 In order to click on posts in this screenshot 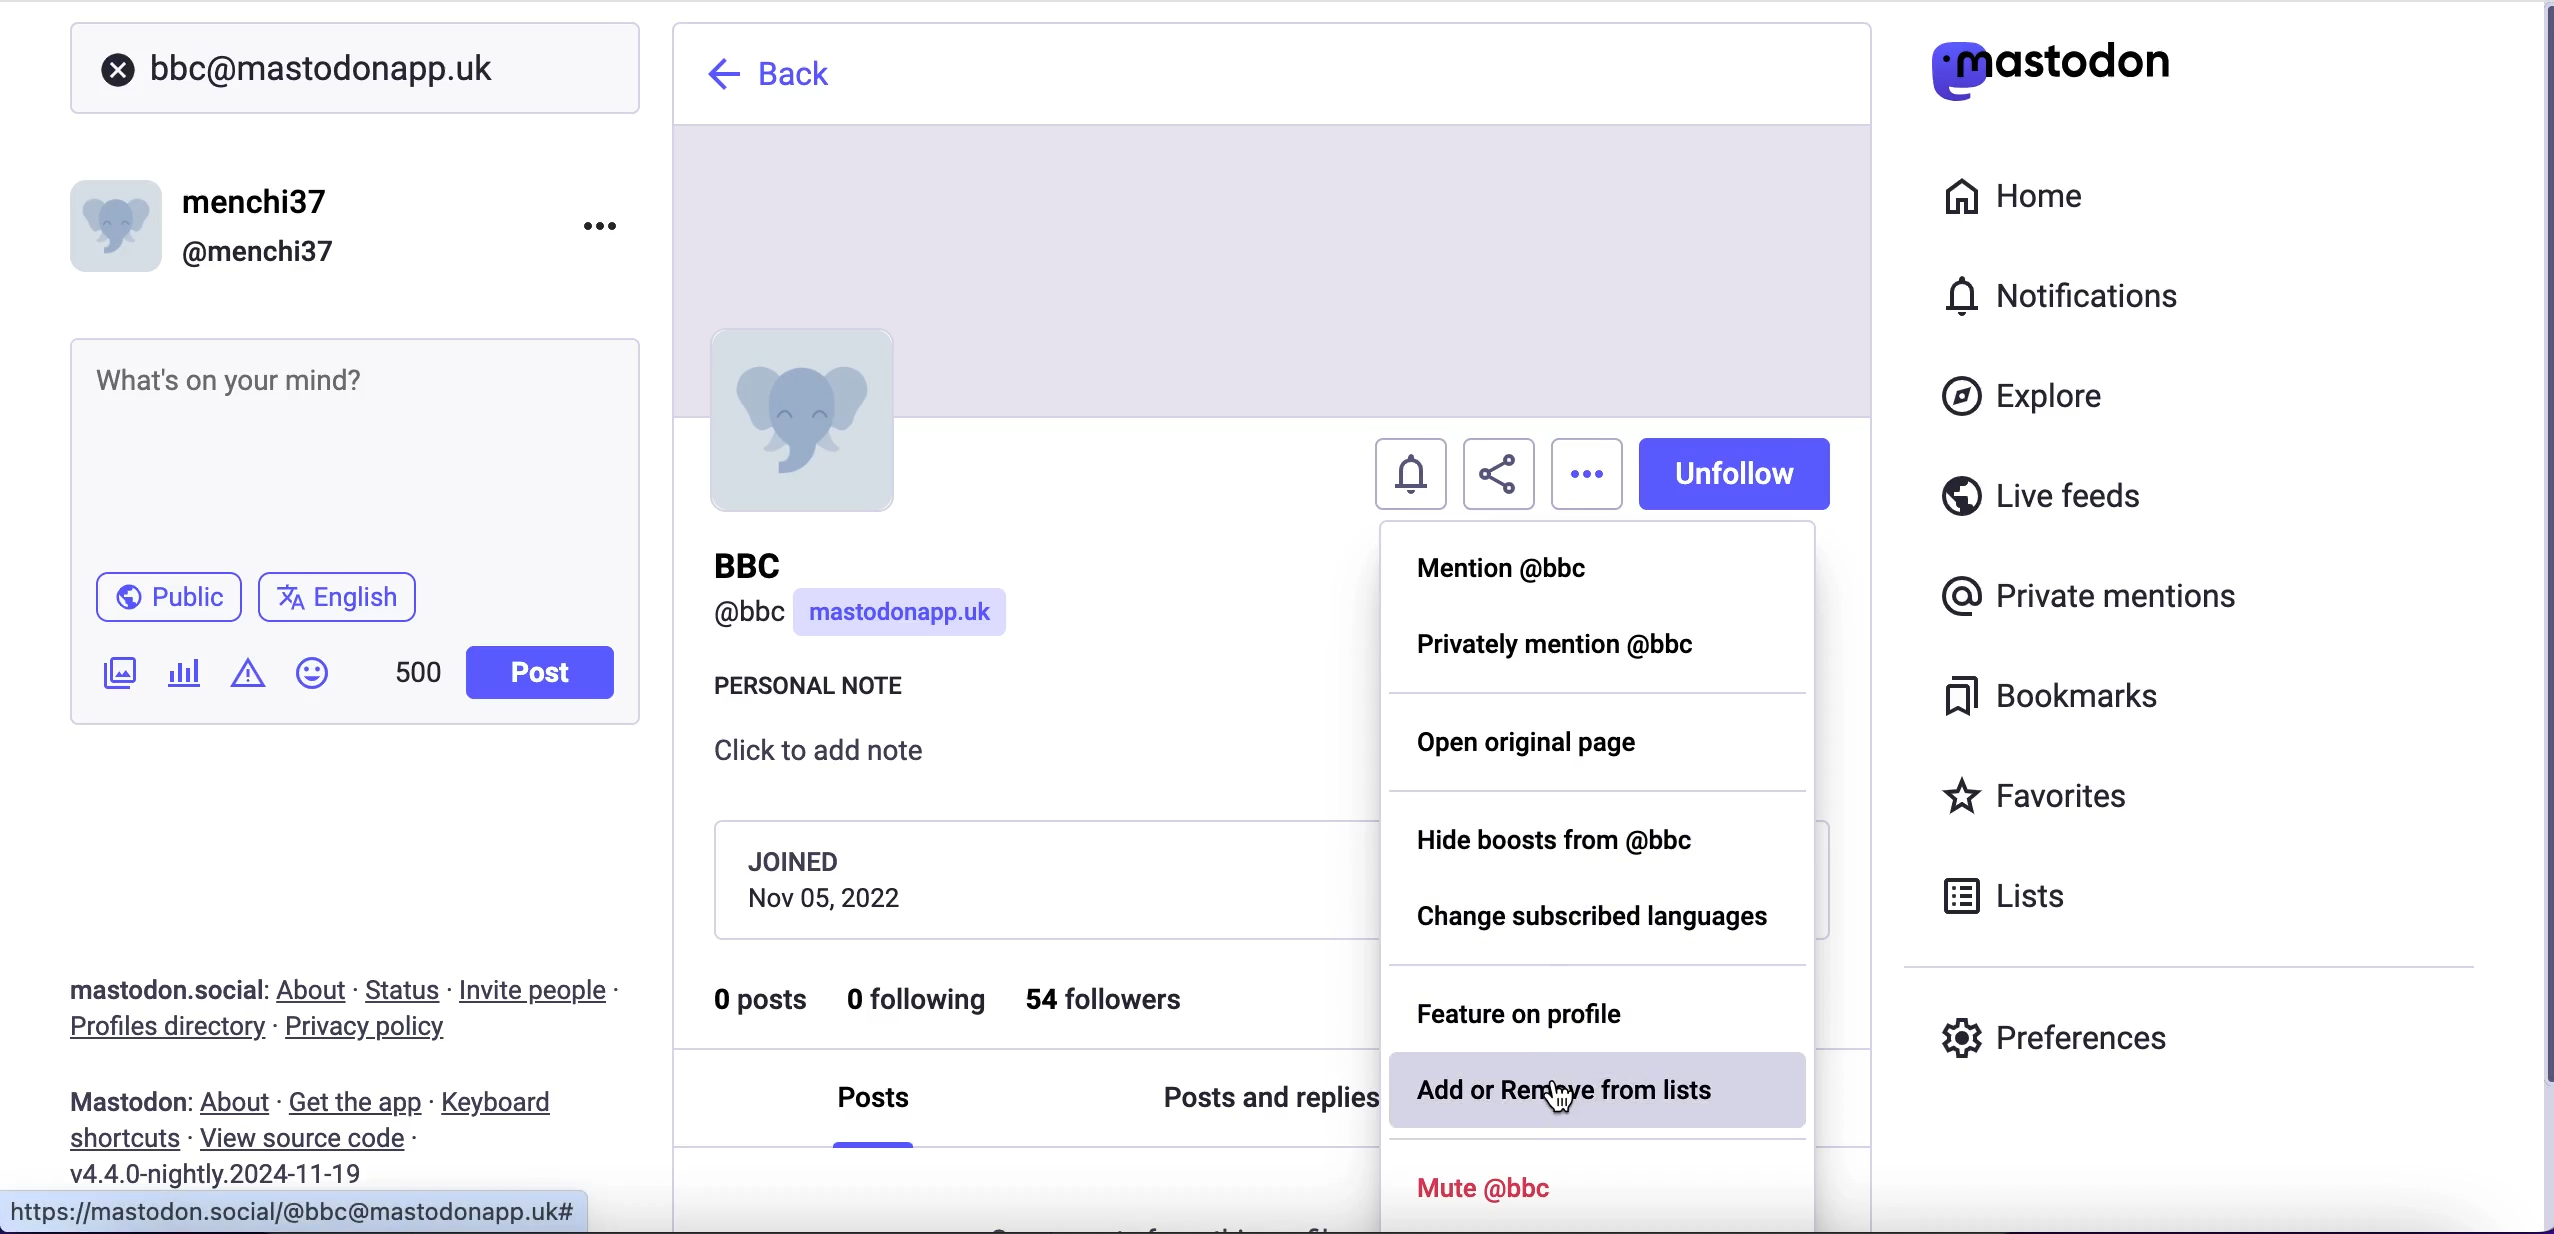, I will do `click(888, 1105)`.